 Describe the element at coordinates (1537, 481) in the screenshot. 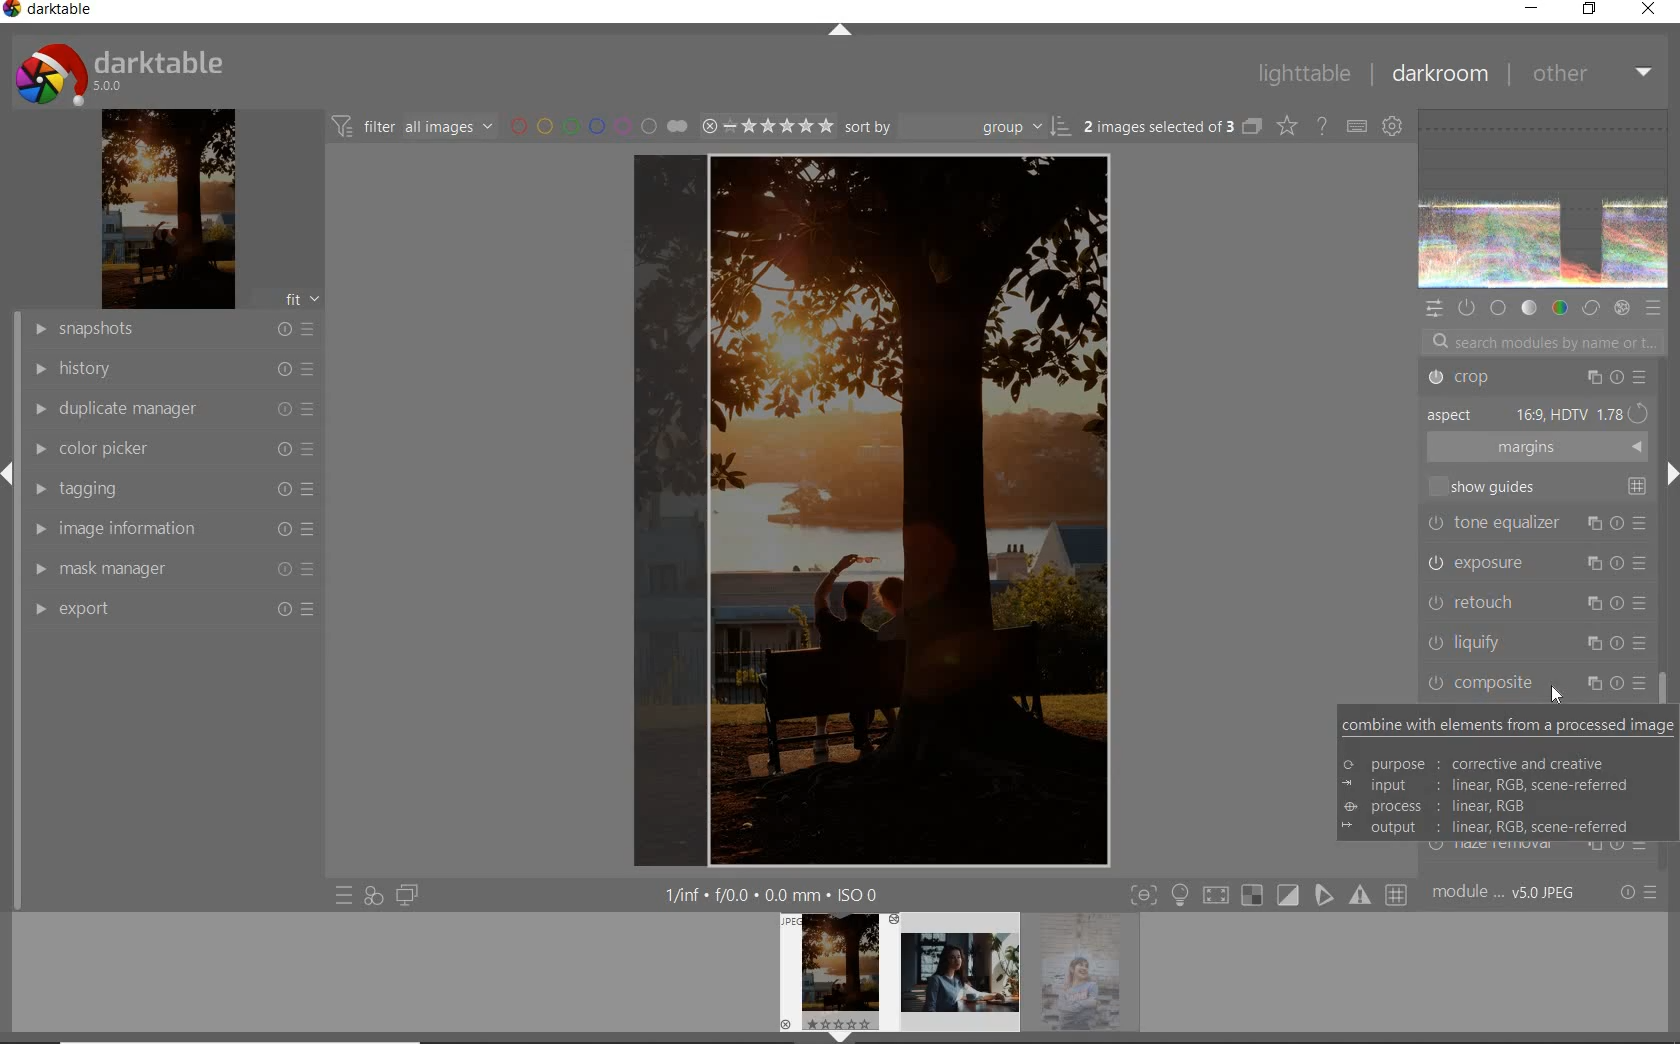

I see `show guides` at that location.